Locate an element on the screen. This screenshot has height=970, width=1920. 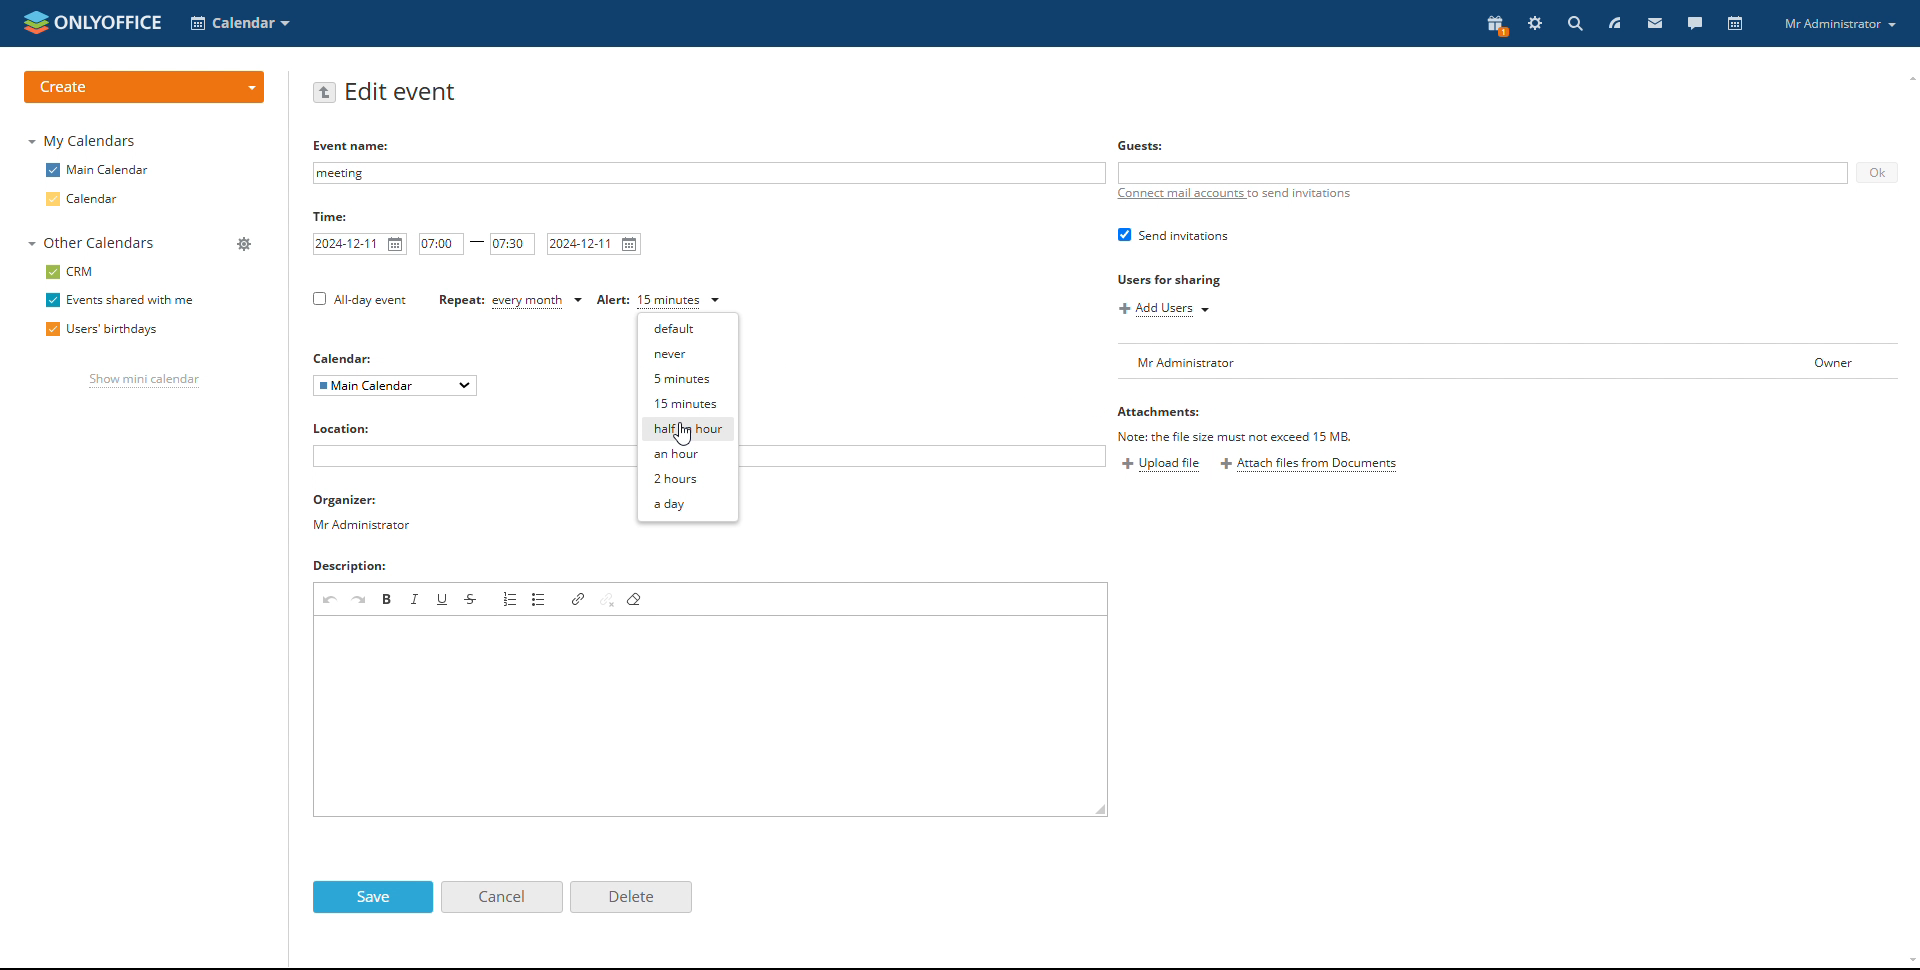
upload file is located at coordinates (1163, 465).